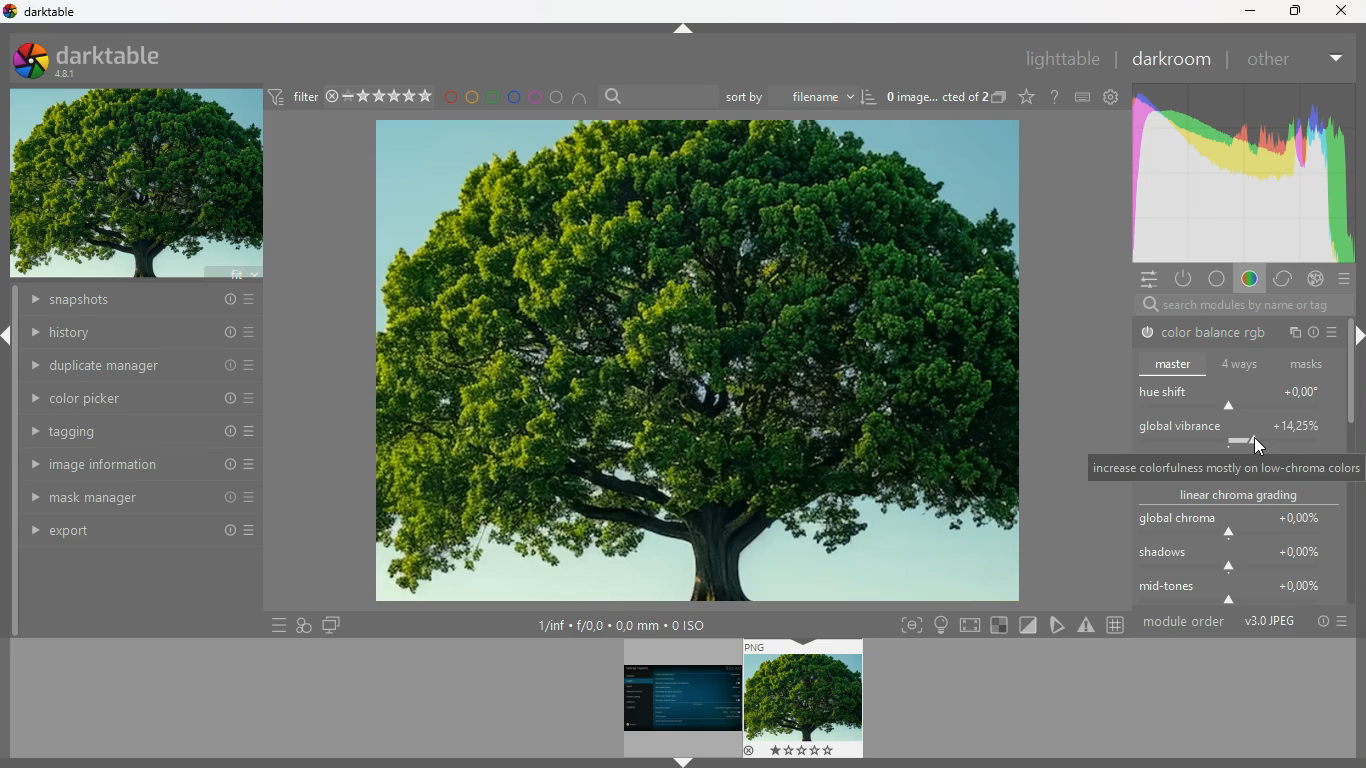 Image resolution: width=1366 pixels, height=768 pixels. I want to click on doubt, so click(1056, 97).